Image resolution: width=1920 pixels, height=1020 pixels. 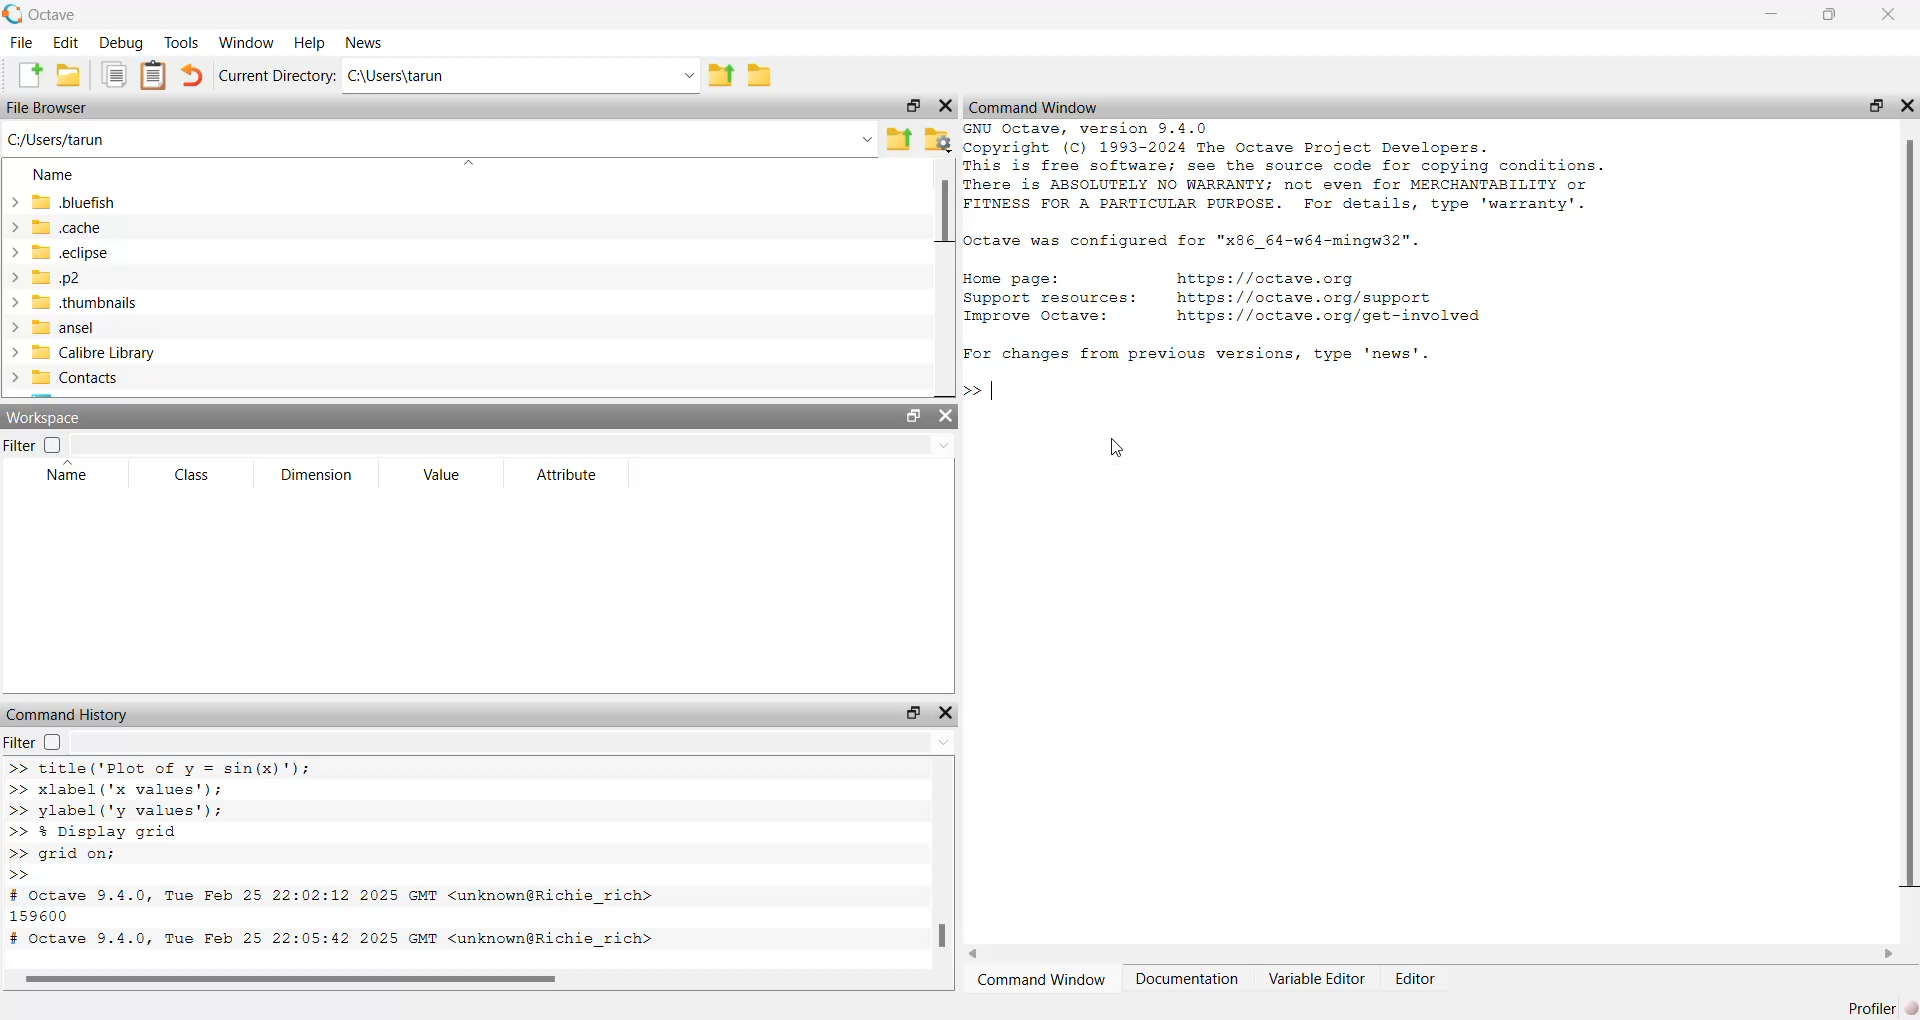 I want to click on down, so click(x=942, y=742).